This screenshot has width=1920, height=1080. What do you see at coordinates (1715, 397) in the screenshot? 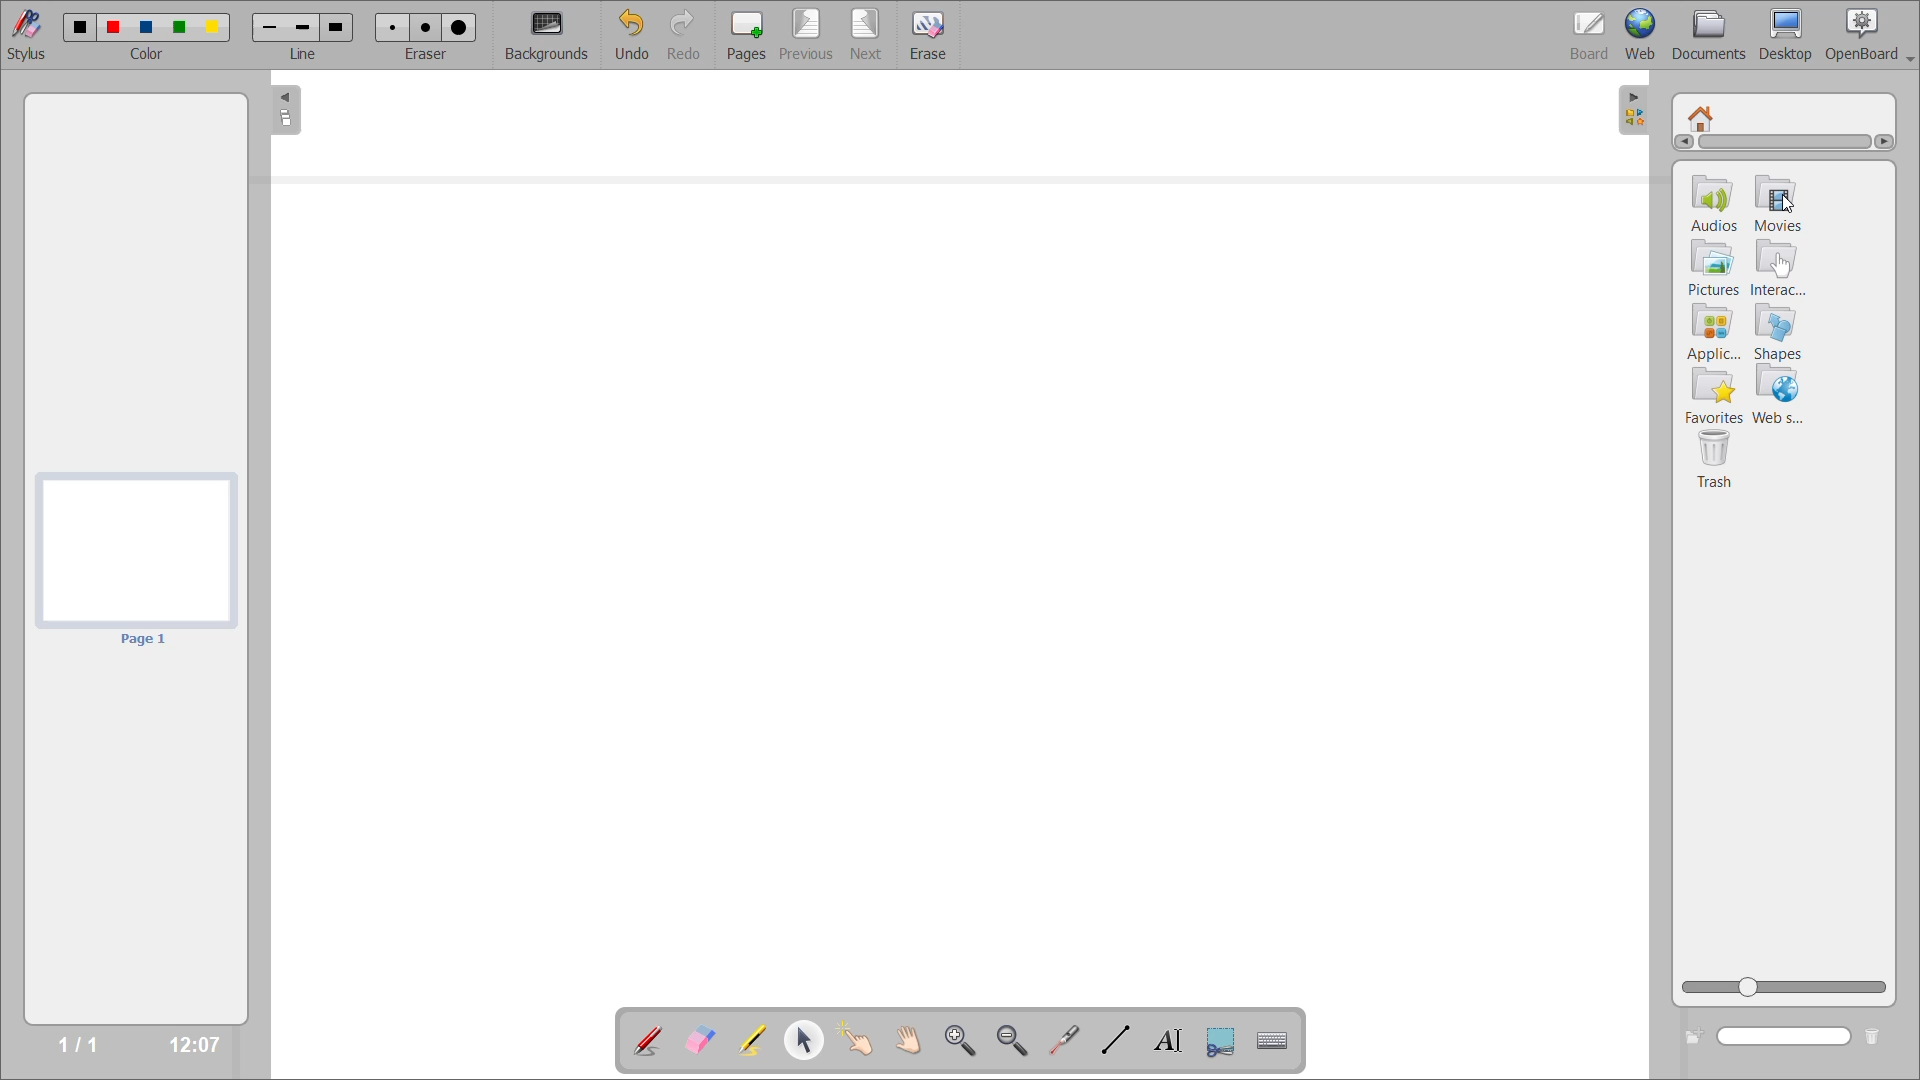
I see `favorites` at bounding box center [1715, 397].